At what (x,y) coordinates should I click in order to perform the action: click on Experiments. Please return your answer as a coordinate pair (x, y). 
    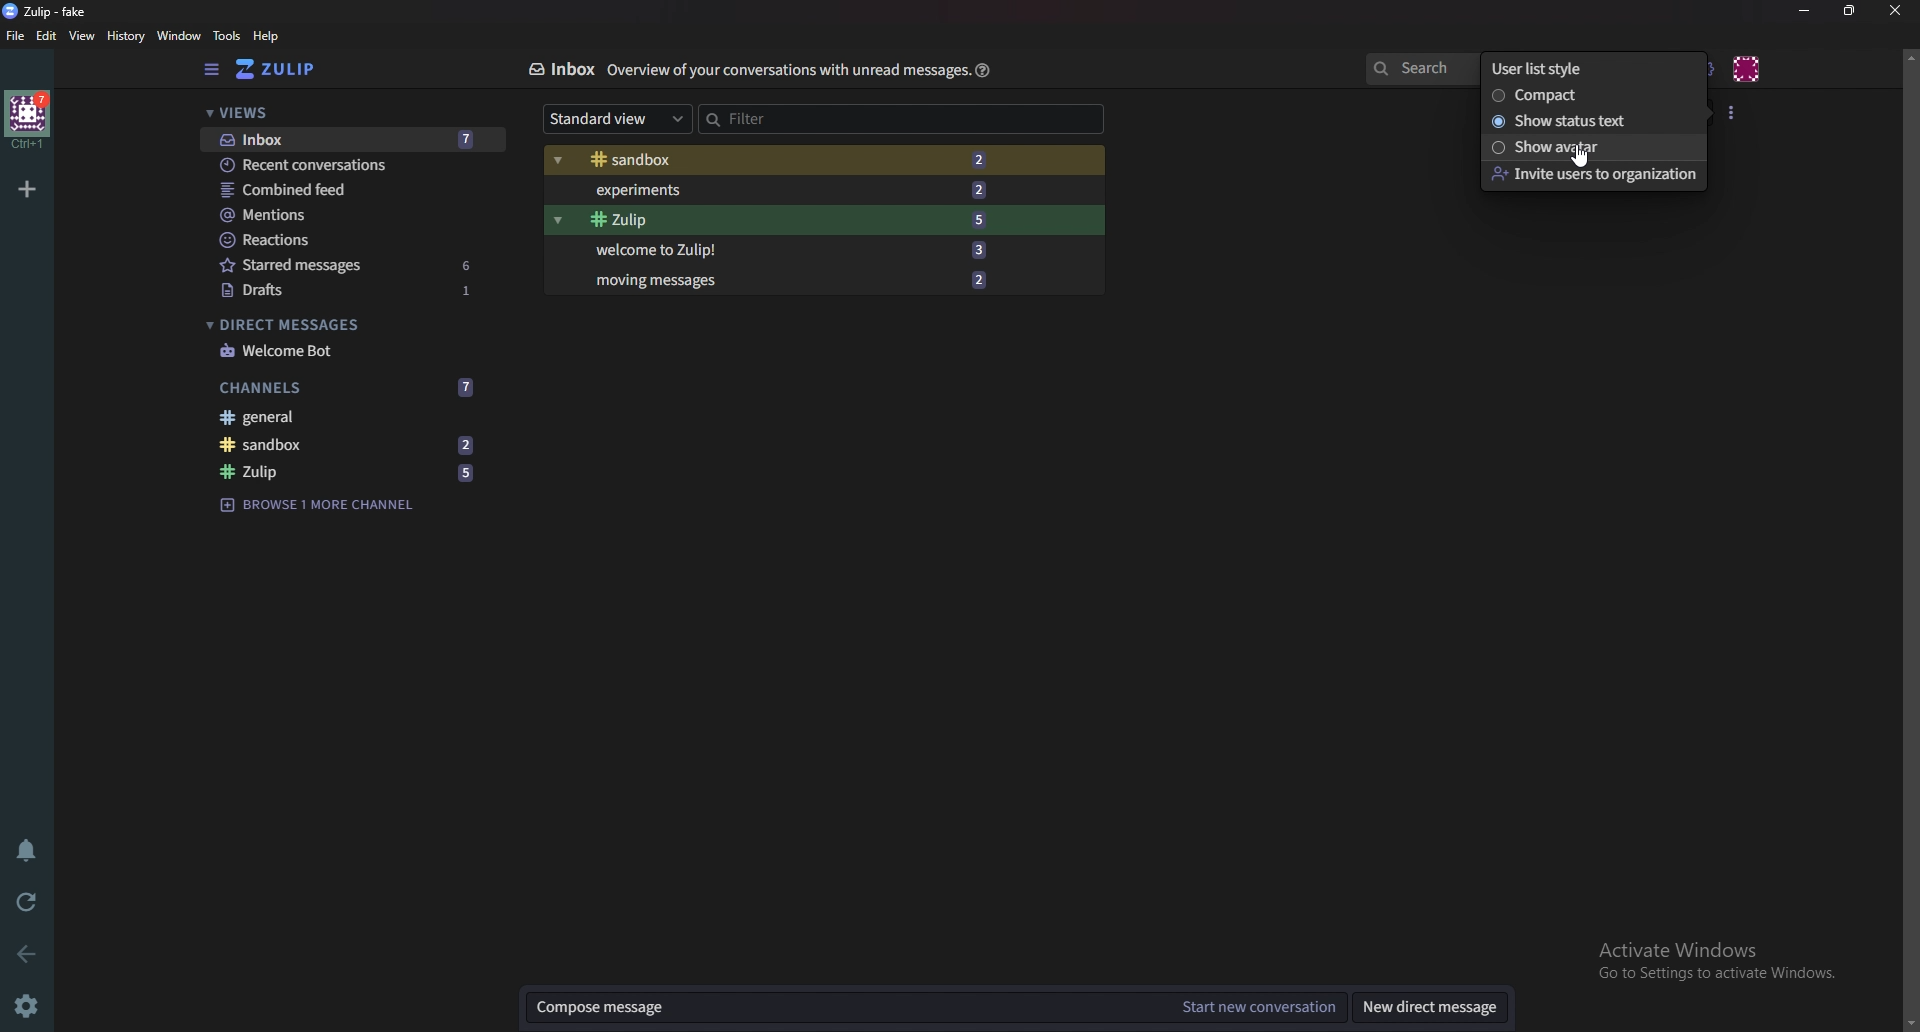
    Looking at the image, I should click on (781, 191).